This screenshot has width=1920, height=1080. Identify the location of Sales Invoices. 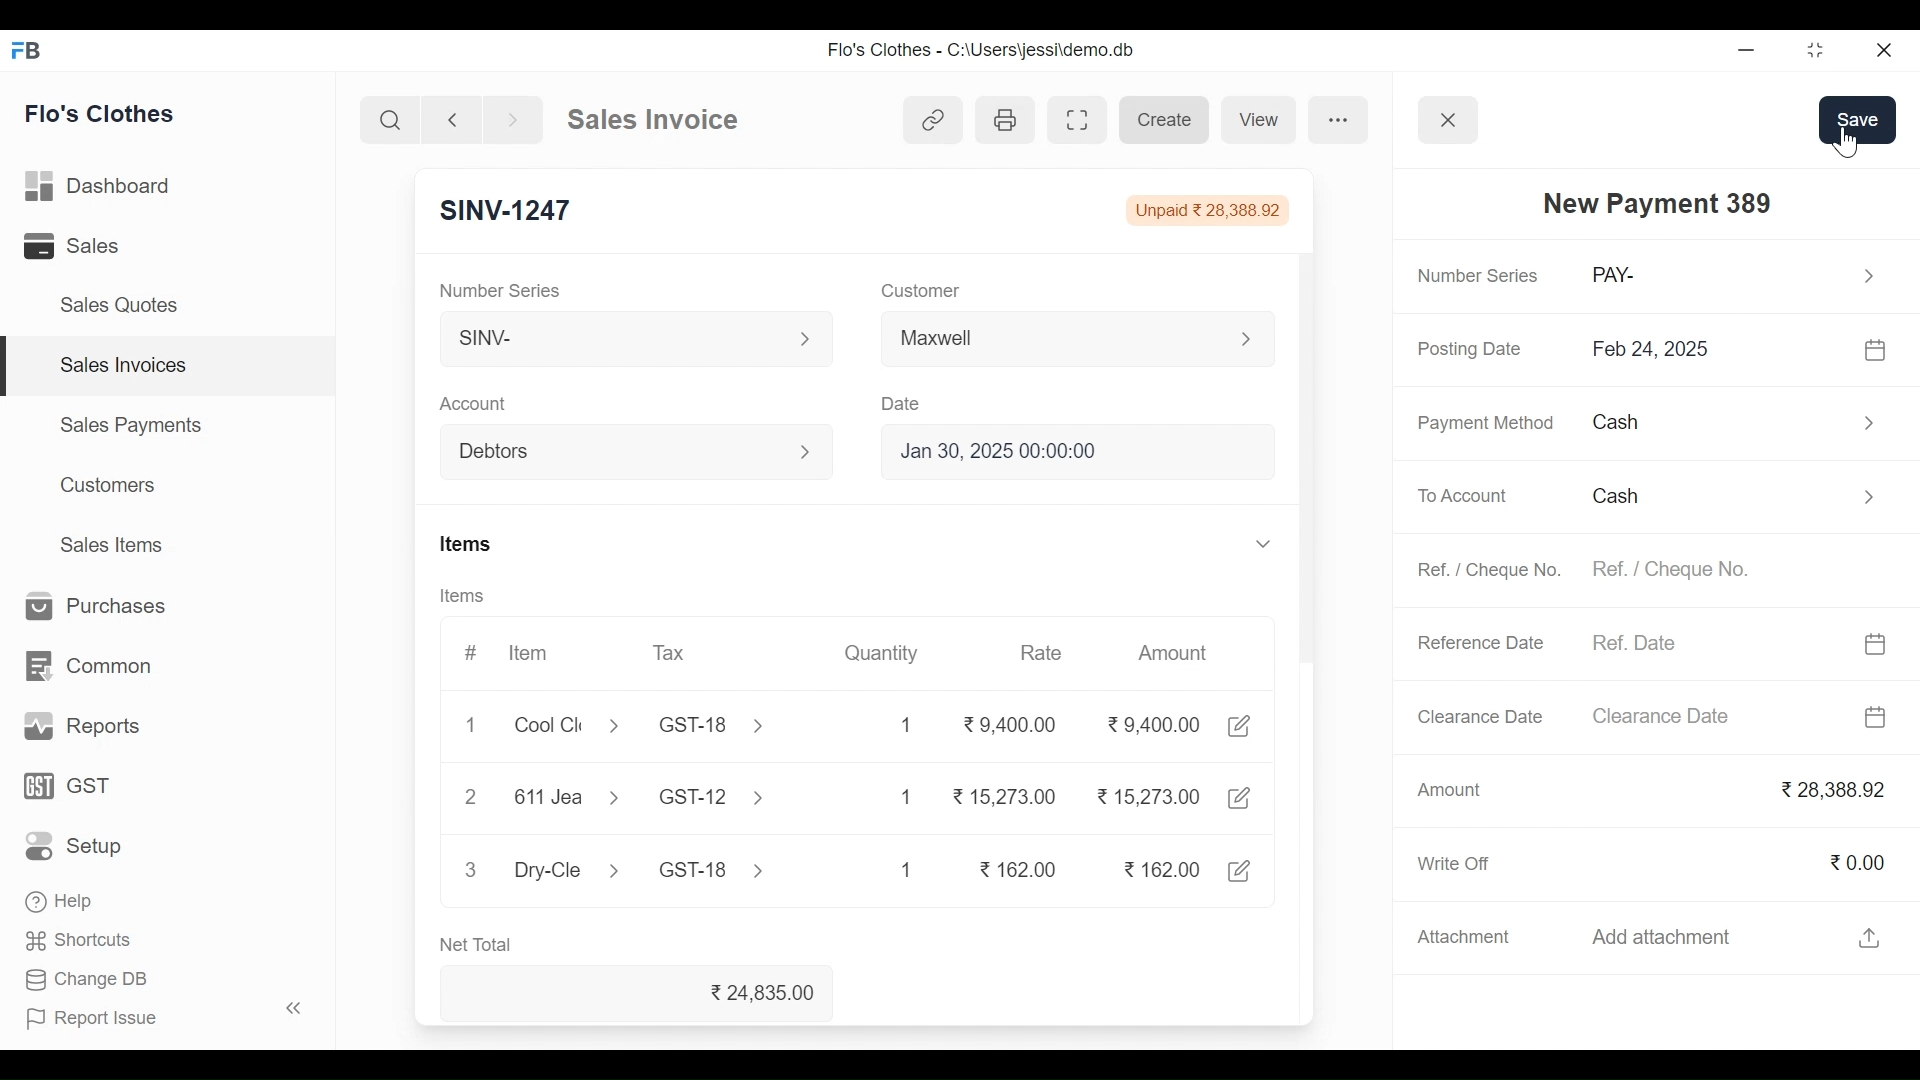
(170, 366).